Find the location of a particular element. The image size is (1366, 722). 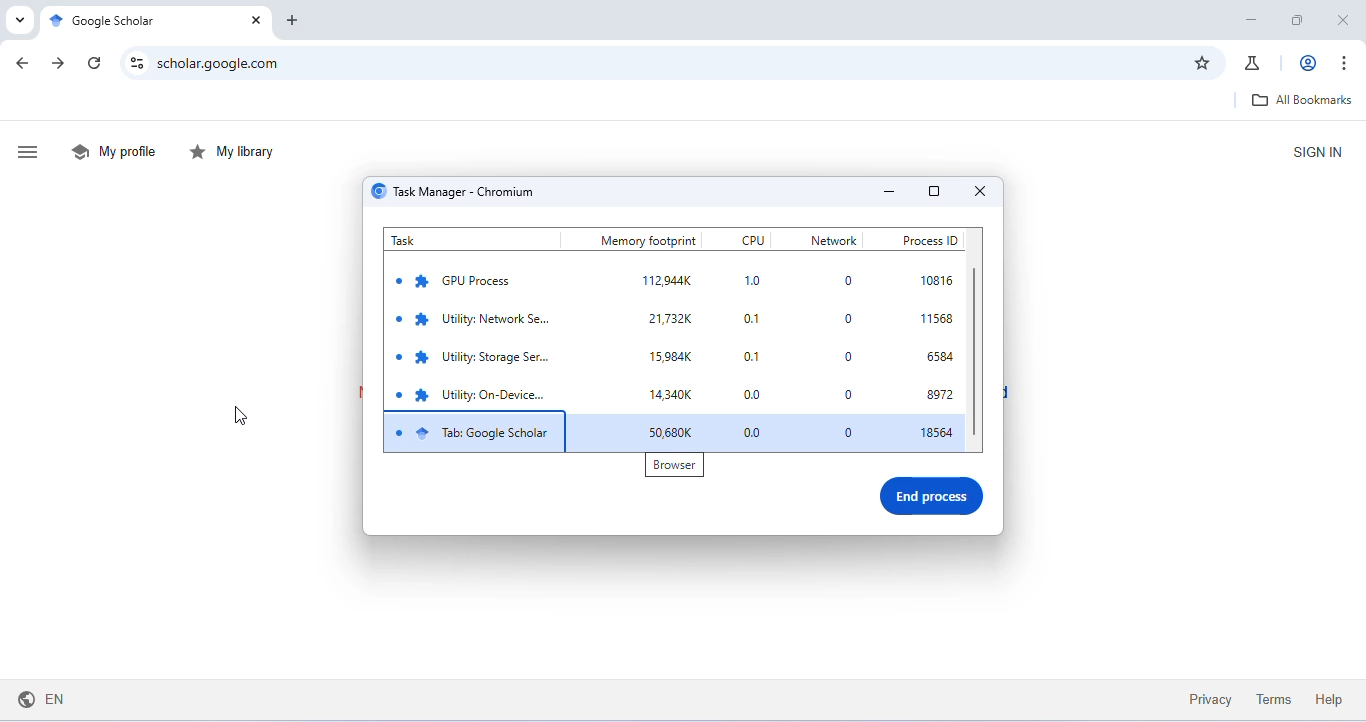

go back is located at coordinates (26, 64).